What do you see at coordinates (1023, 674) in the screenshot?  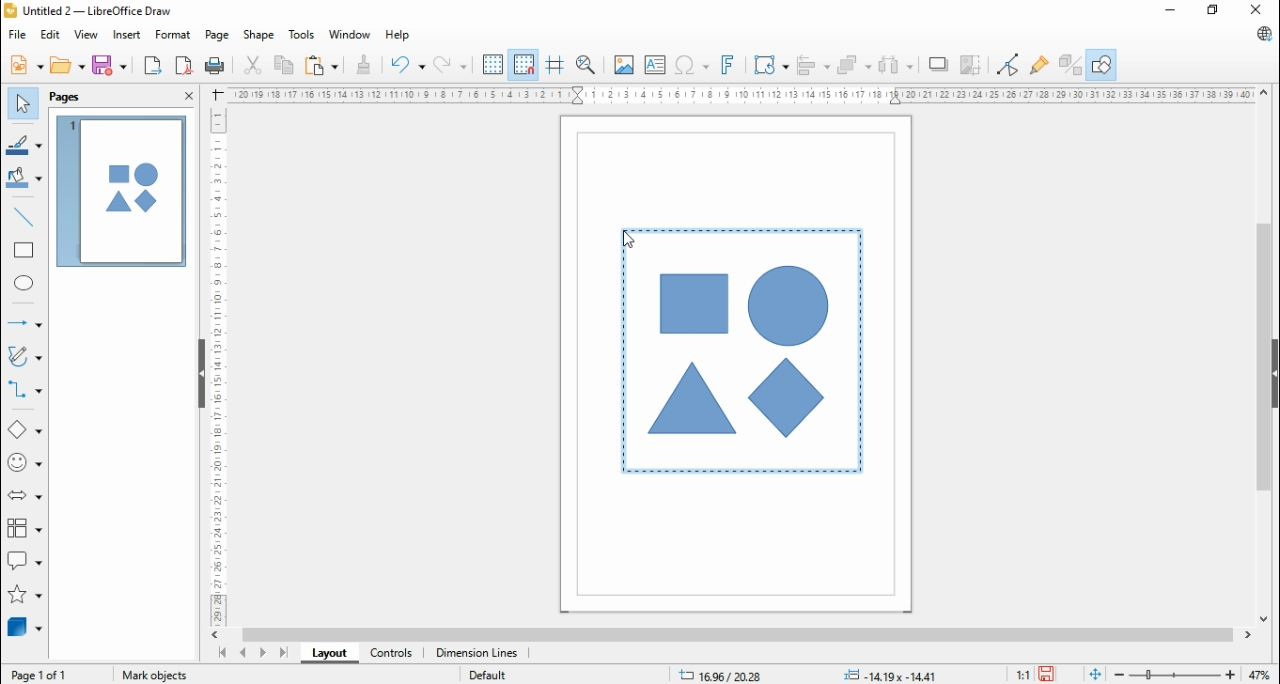 I see `1:1` at bounding box center [1023, 674].